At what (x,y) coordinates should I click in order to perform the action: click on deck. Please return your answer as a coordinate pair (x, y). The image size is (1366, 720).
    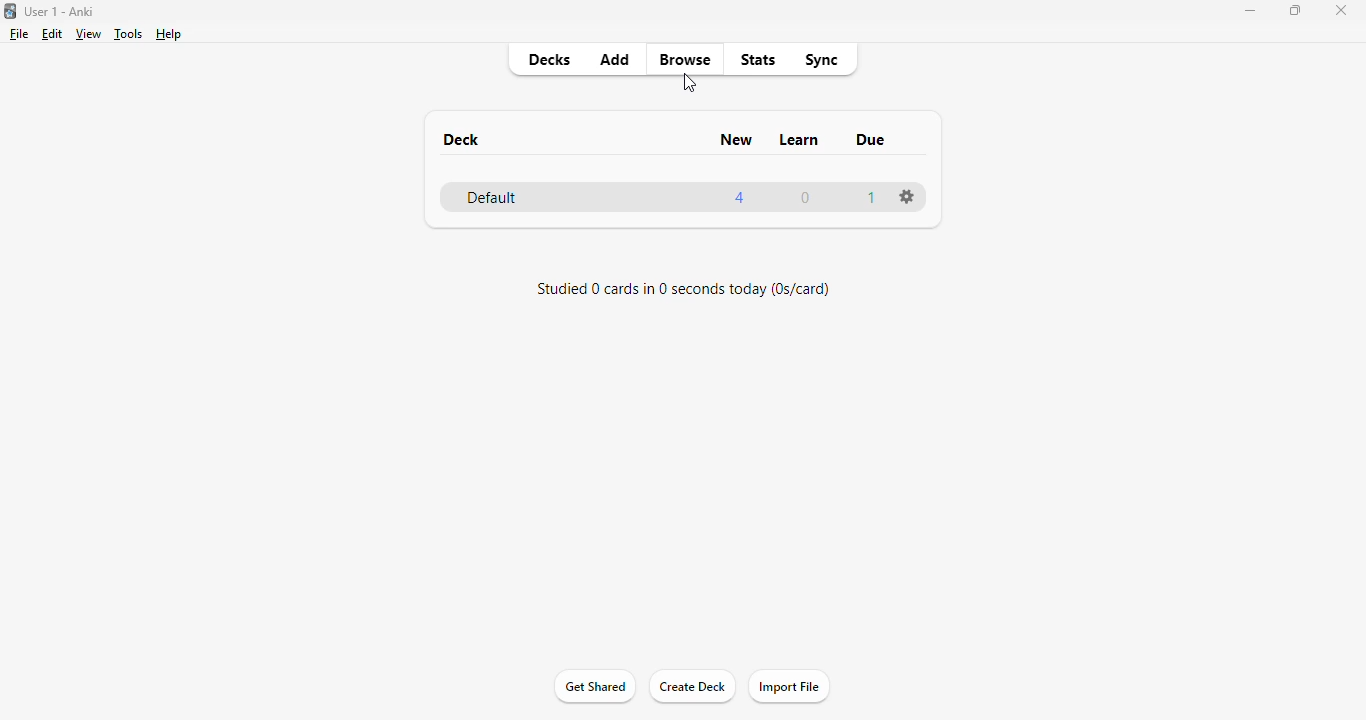
    Looking at the image, I should click on (460, 139).